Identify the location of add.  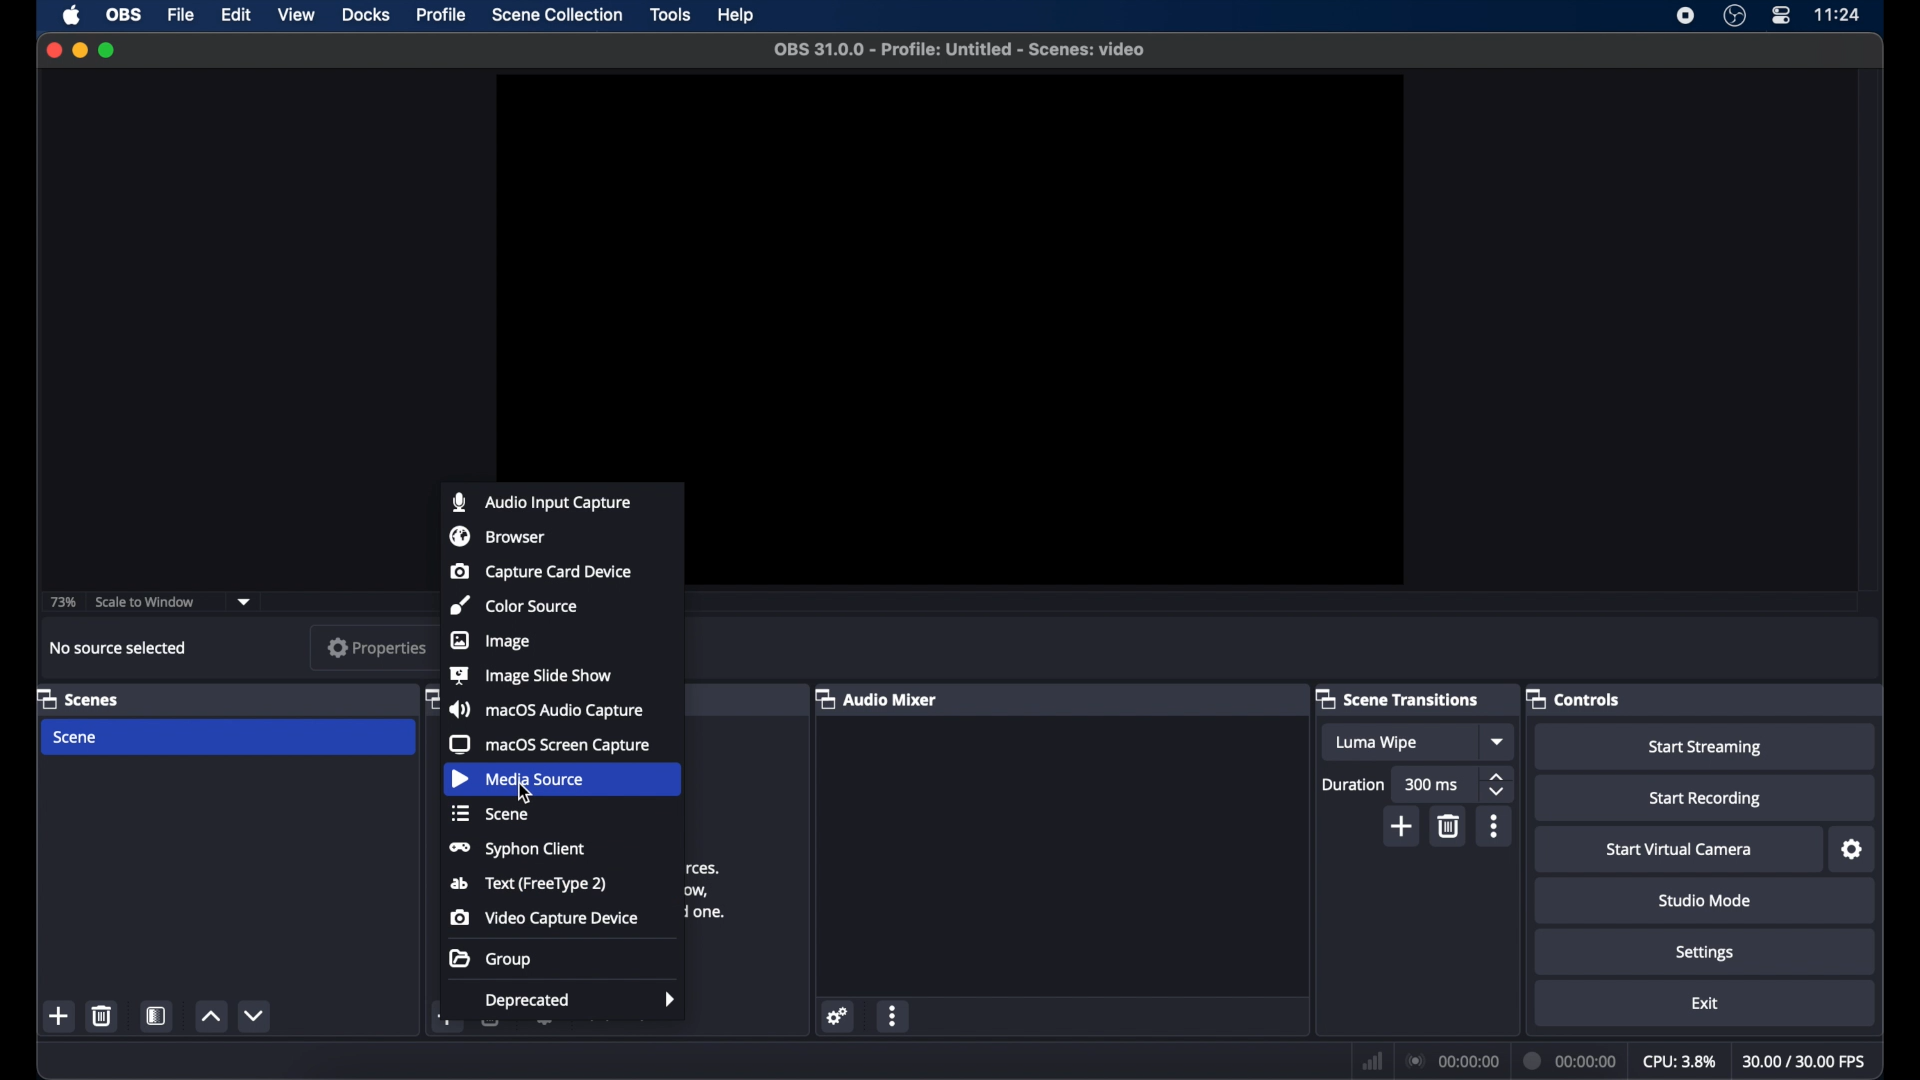
(59, 1016).